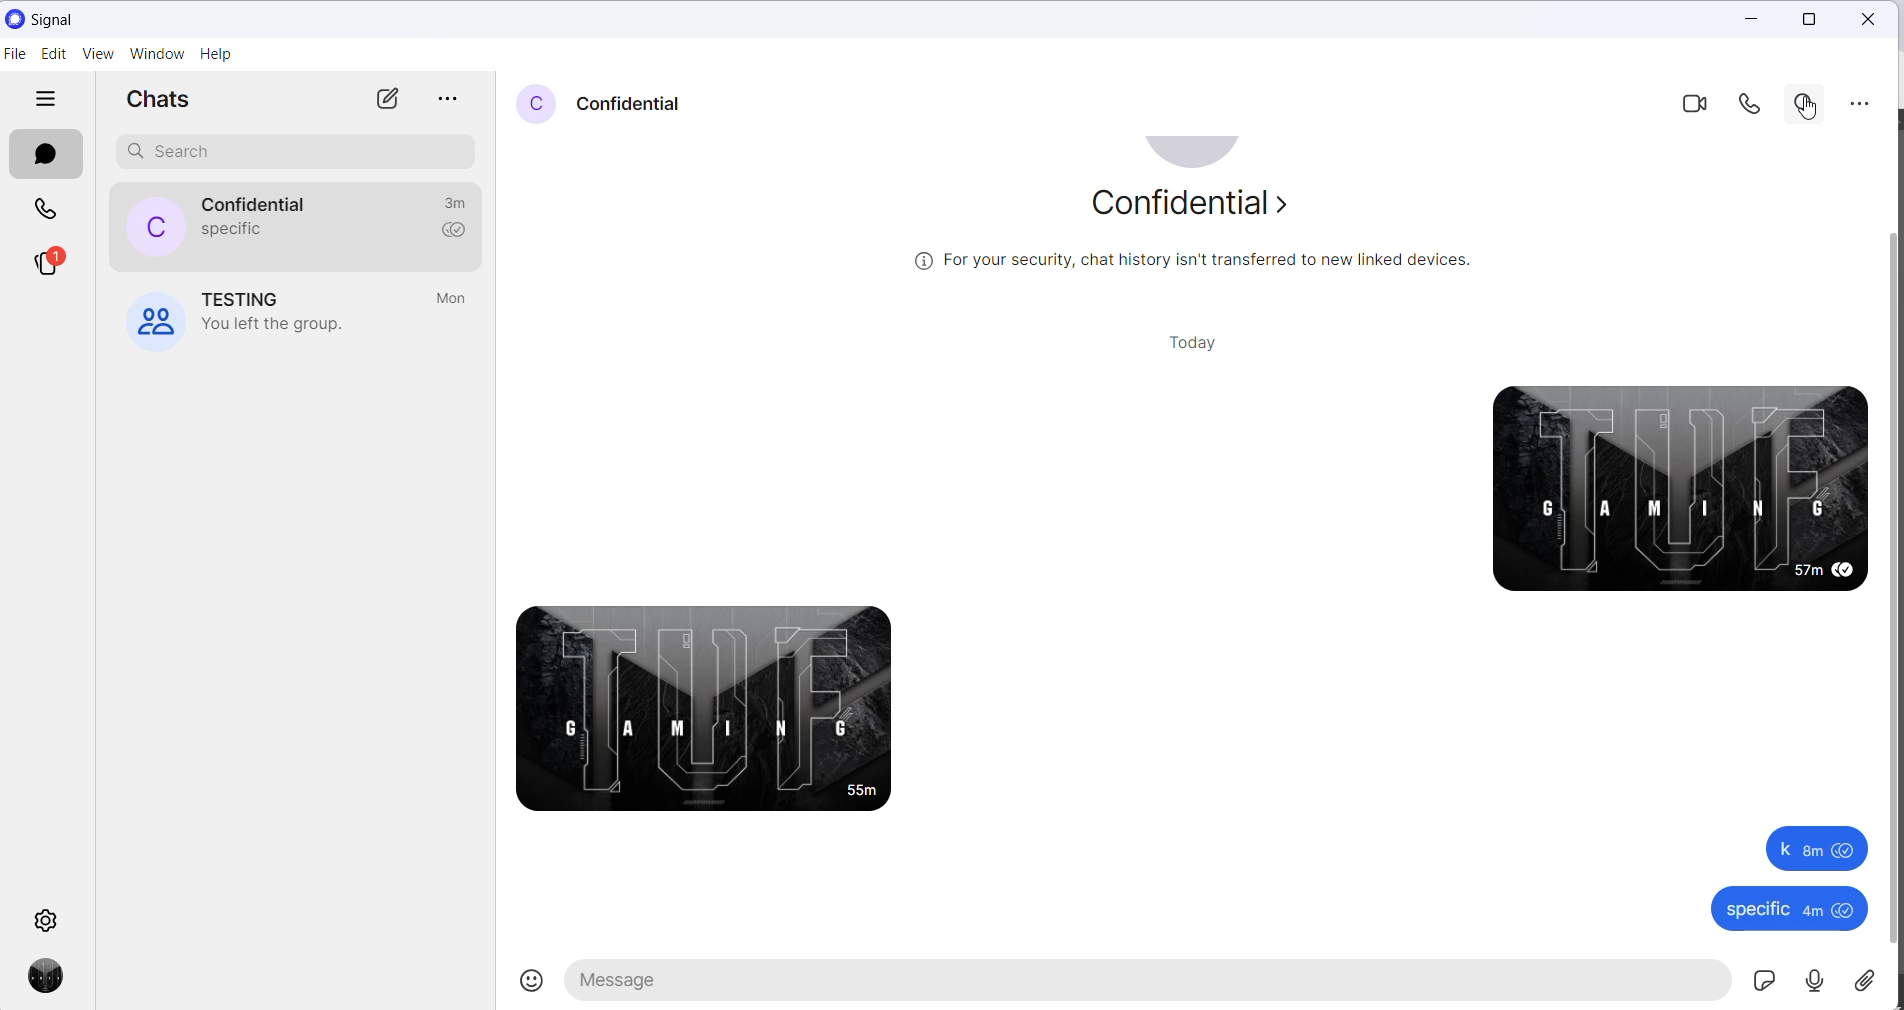 This screenshot has height=1010, width=1904. Describe the element at coordinates (1195, 341) in the screenshot. I see `today heading` at that location.